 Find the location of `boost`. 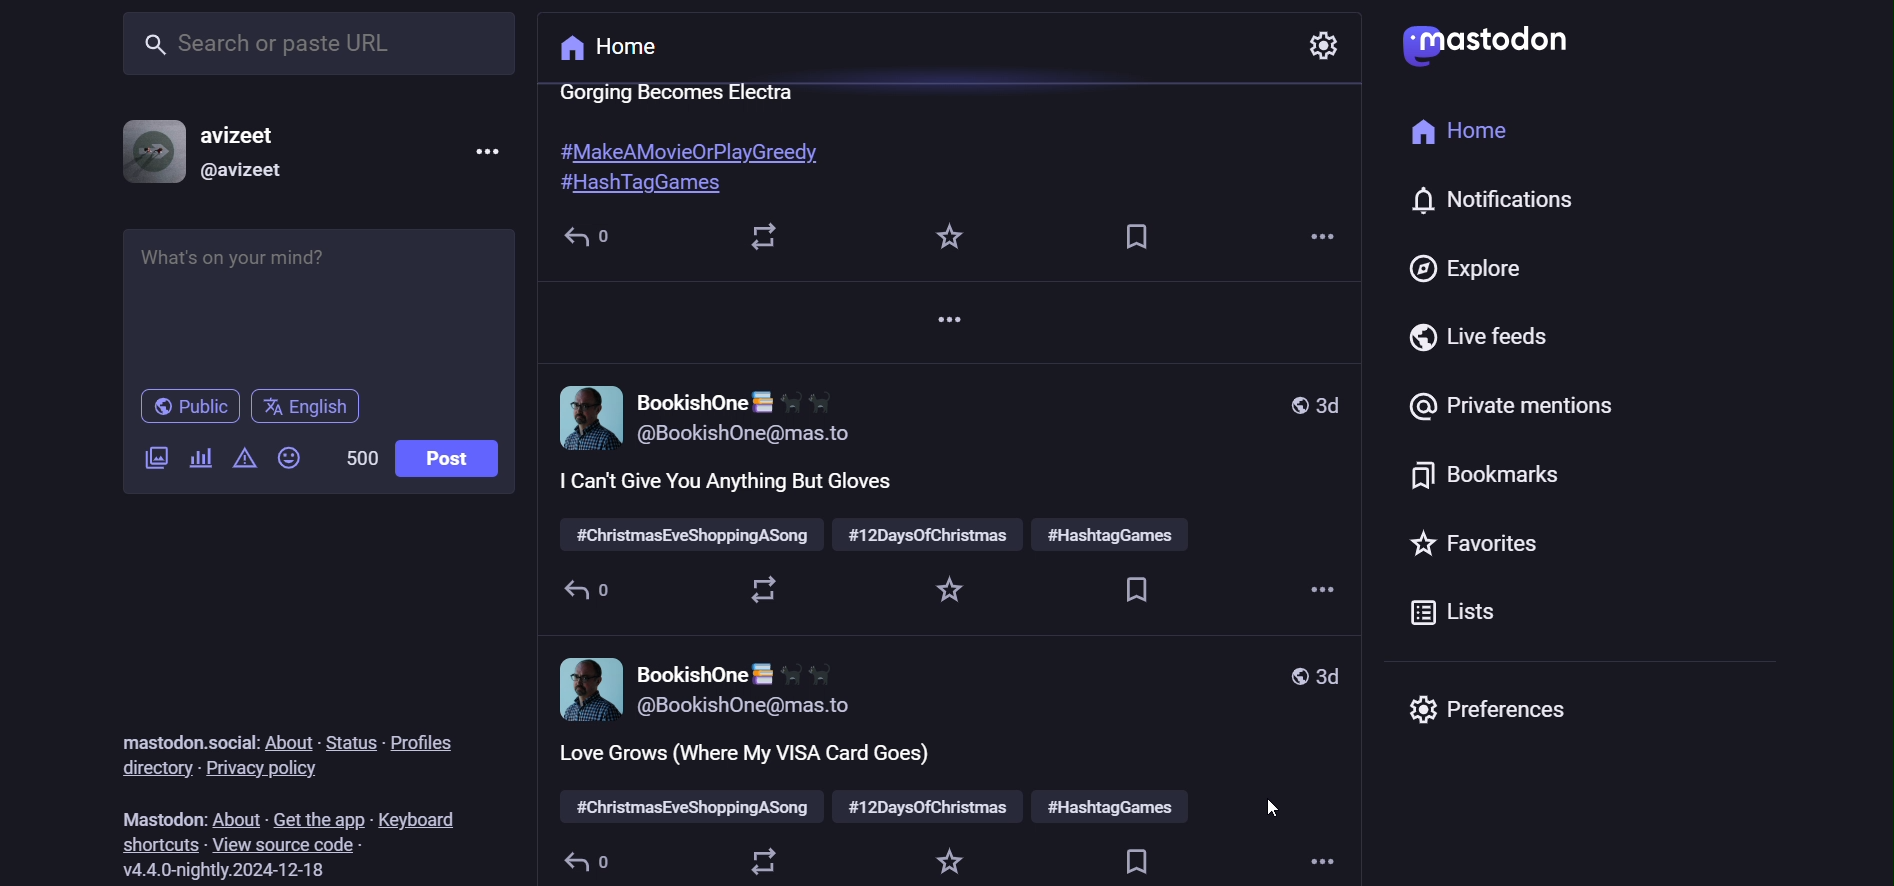

boost is located at coordinates (755, 860).